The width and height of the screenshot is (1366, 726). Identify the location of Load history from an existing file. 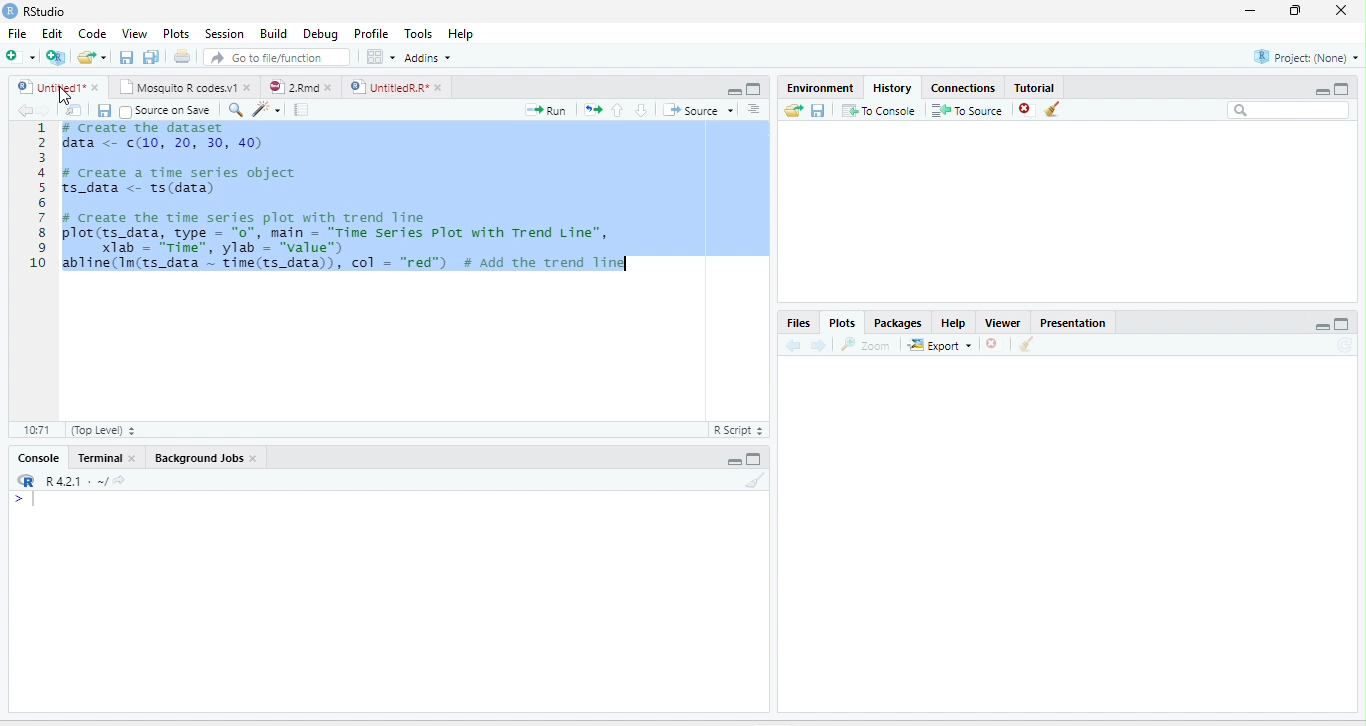
(793, 110).